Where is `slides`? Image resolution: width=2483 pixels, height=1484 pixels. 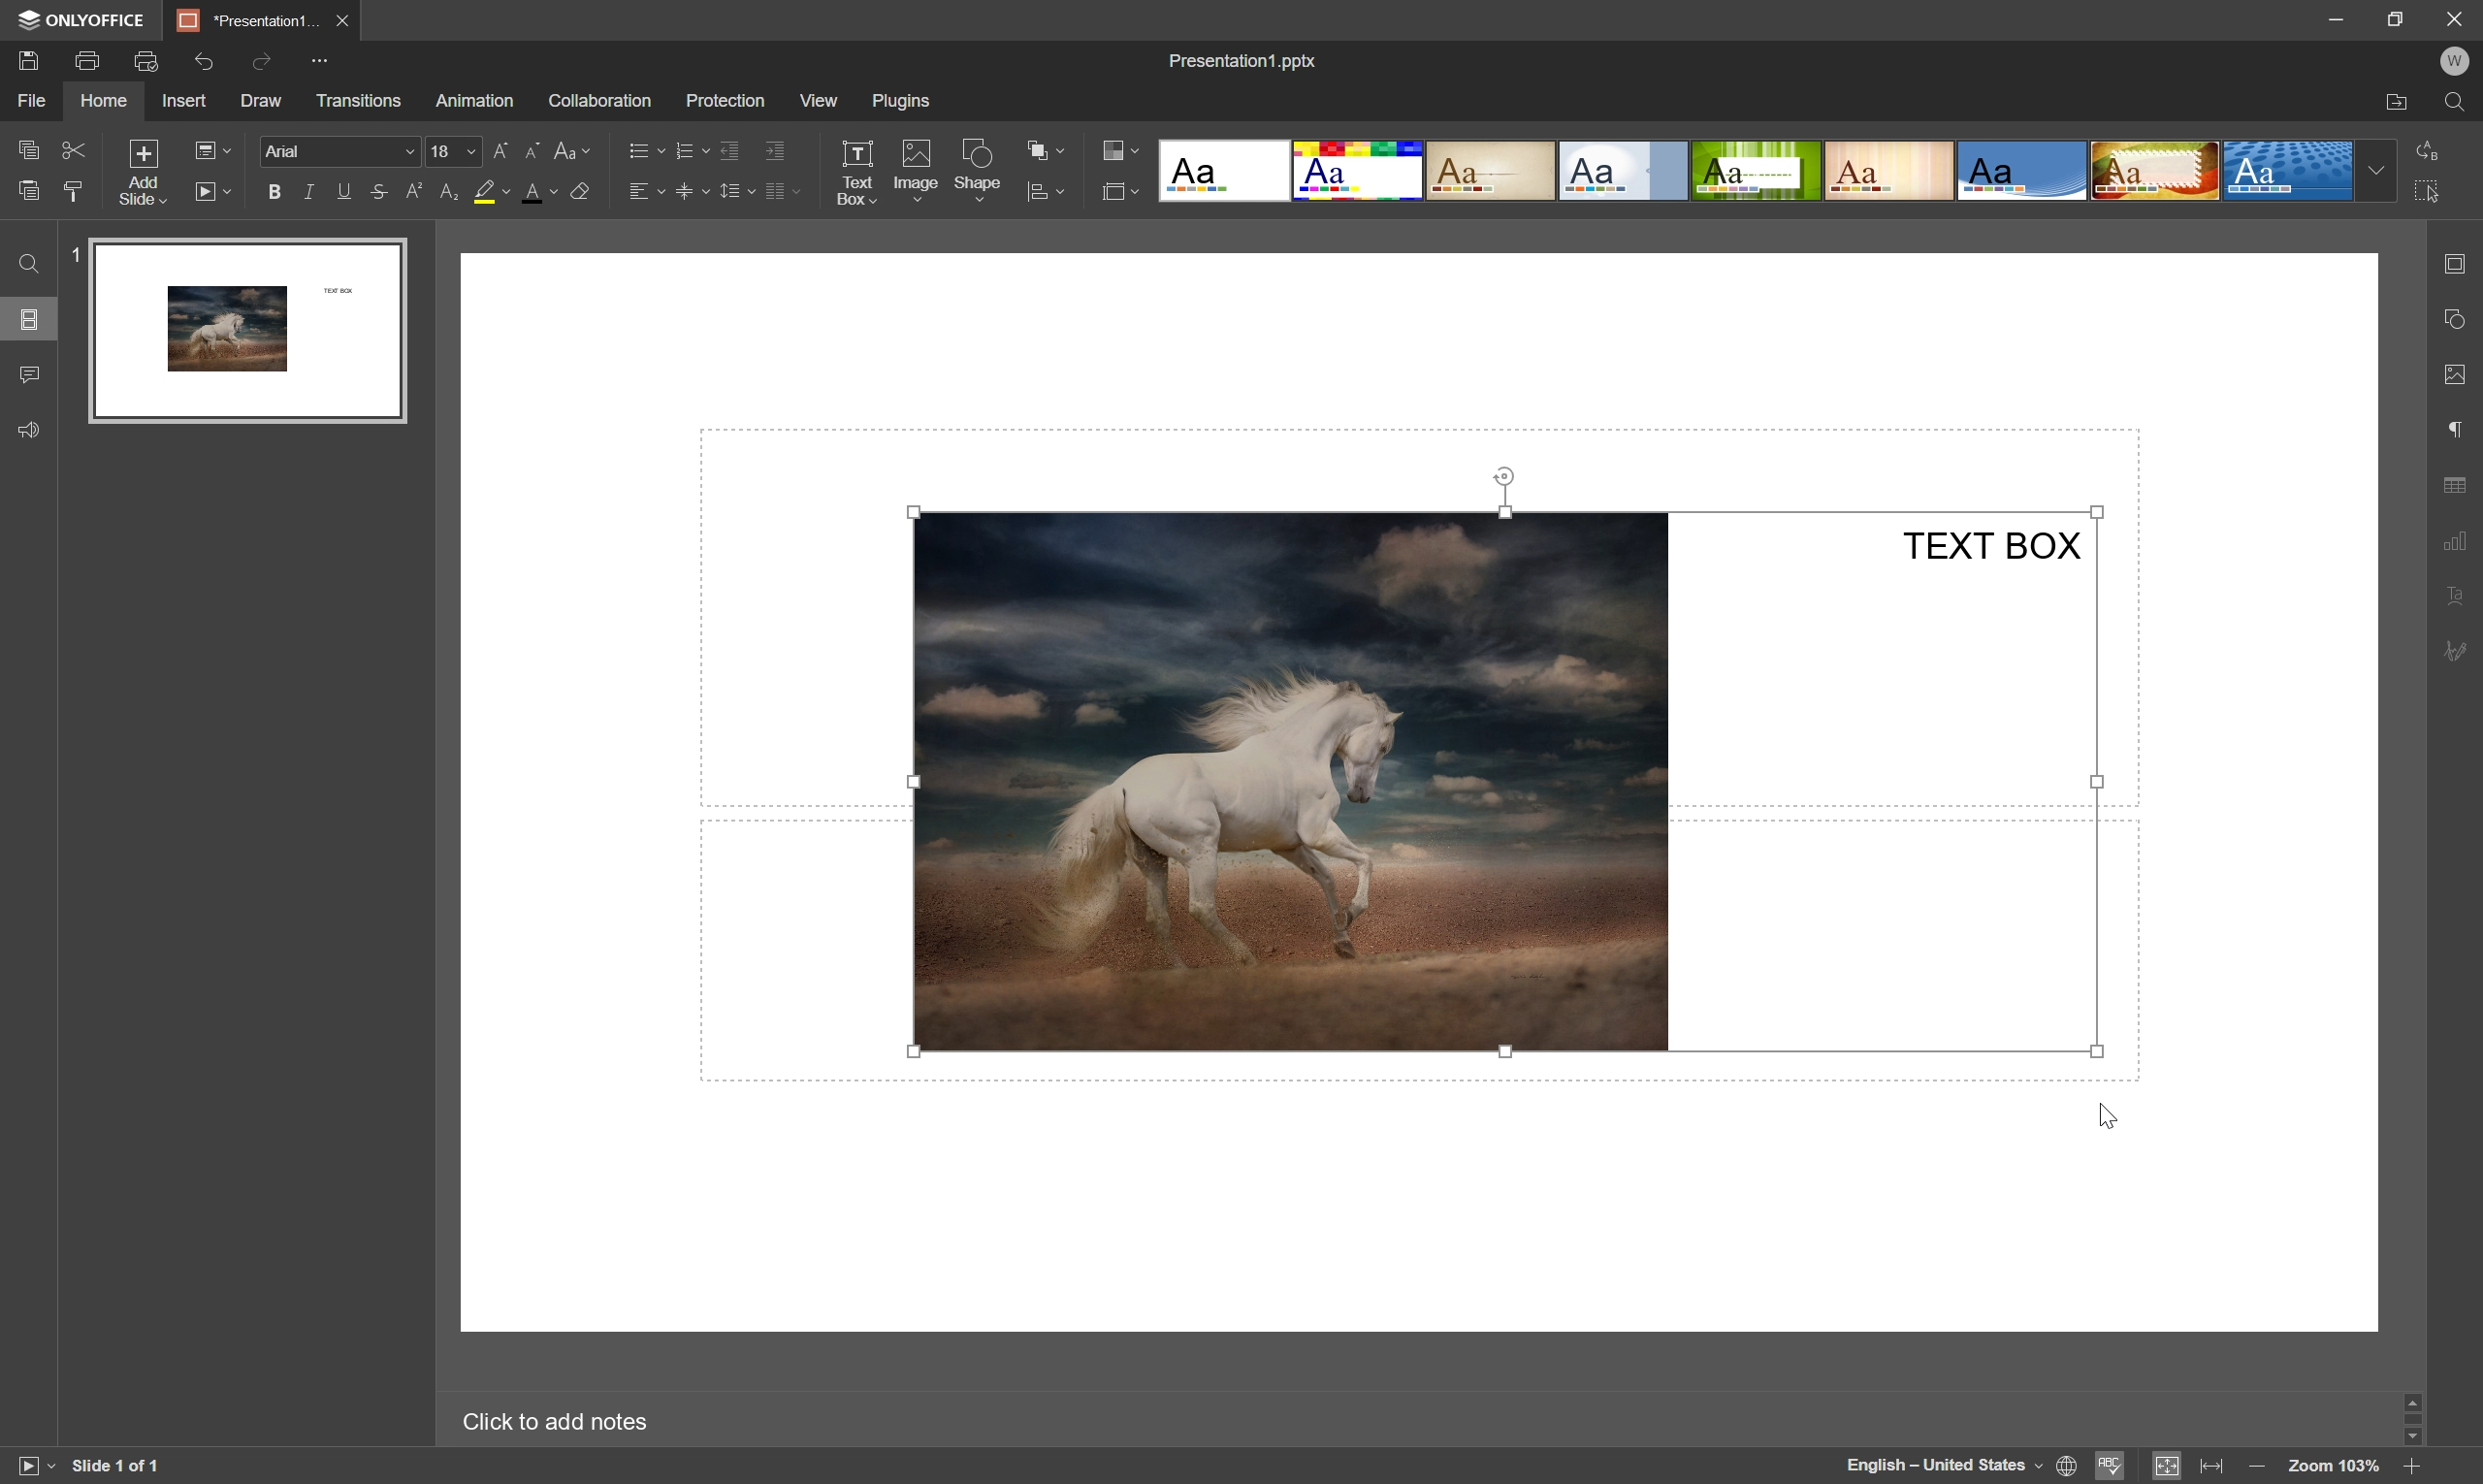 slides is located at coordinates (31, 321).